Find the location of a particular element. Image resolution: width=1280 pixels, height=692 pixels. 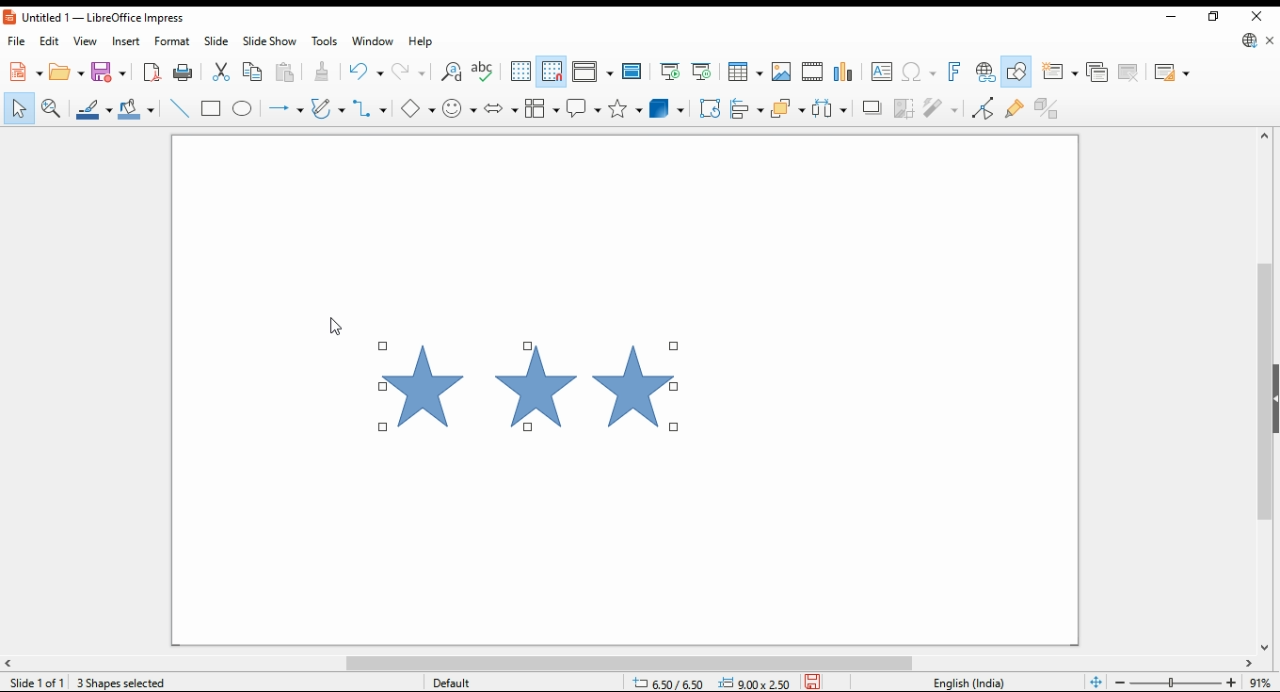

select at least three objects to distribute is located at coordinates (831, 107).